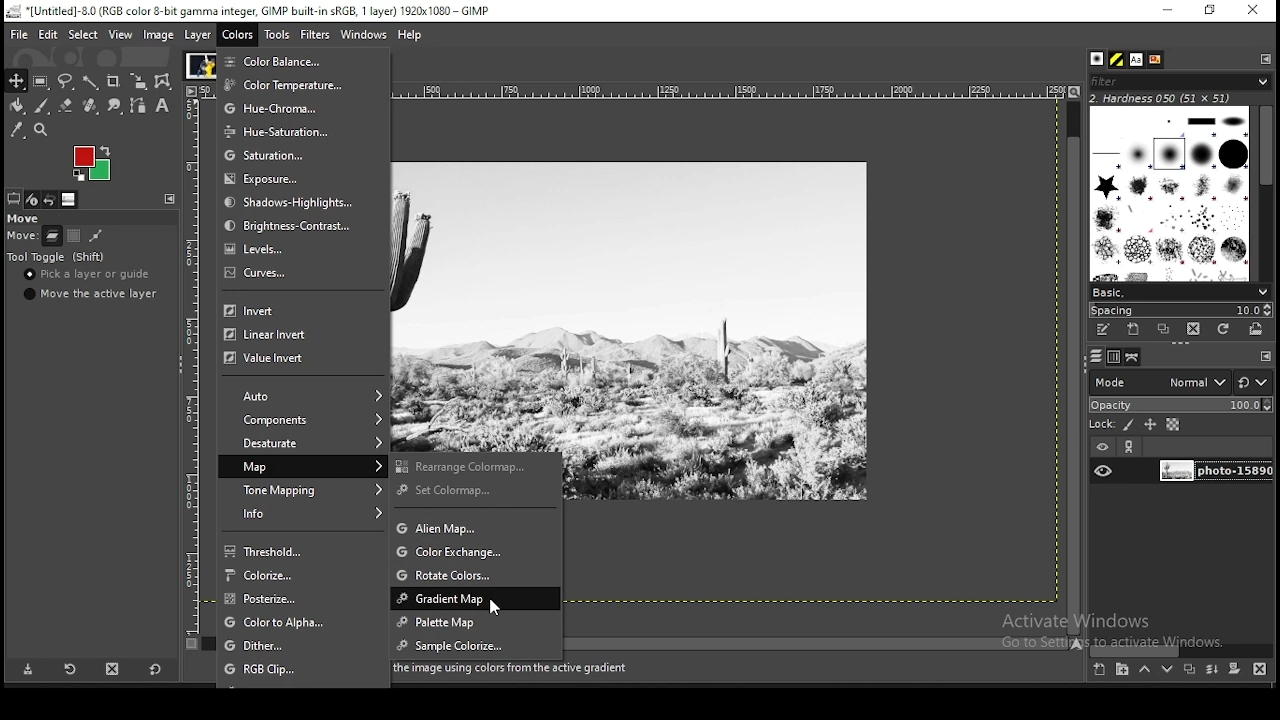 This screenshot has width=1280, height=720. I want to click on linear invert, so click(296, 334).